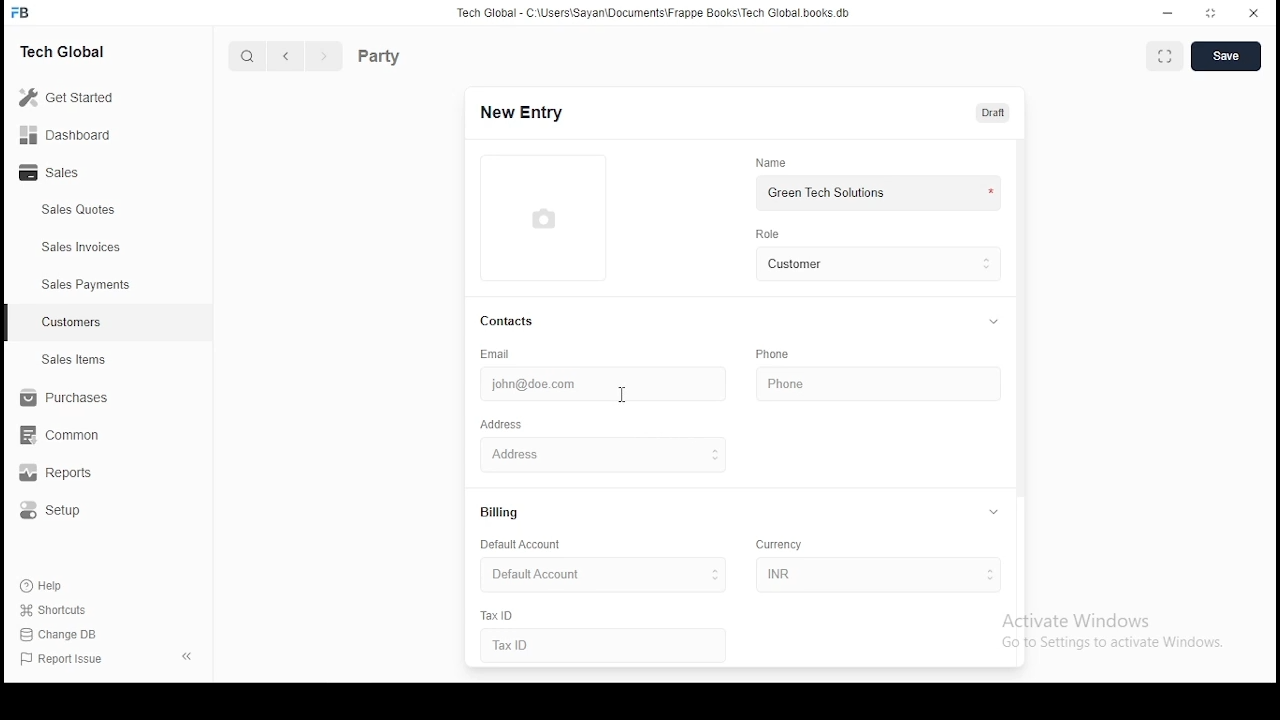 Image resolution: width=1280 pixels, height=720 pixels. Describe the element at coordinates (288, 56) in the screenshot. I see `previous` at that location.